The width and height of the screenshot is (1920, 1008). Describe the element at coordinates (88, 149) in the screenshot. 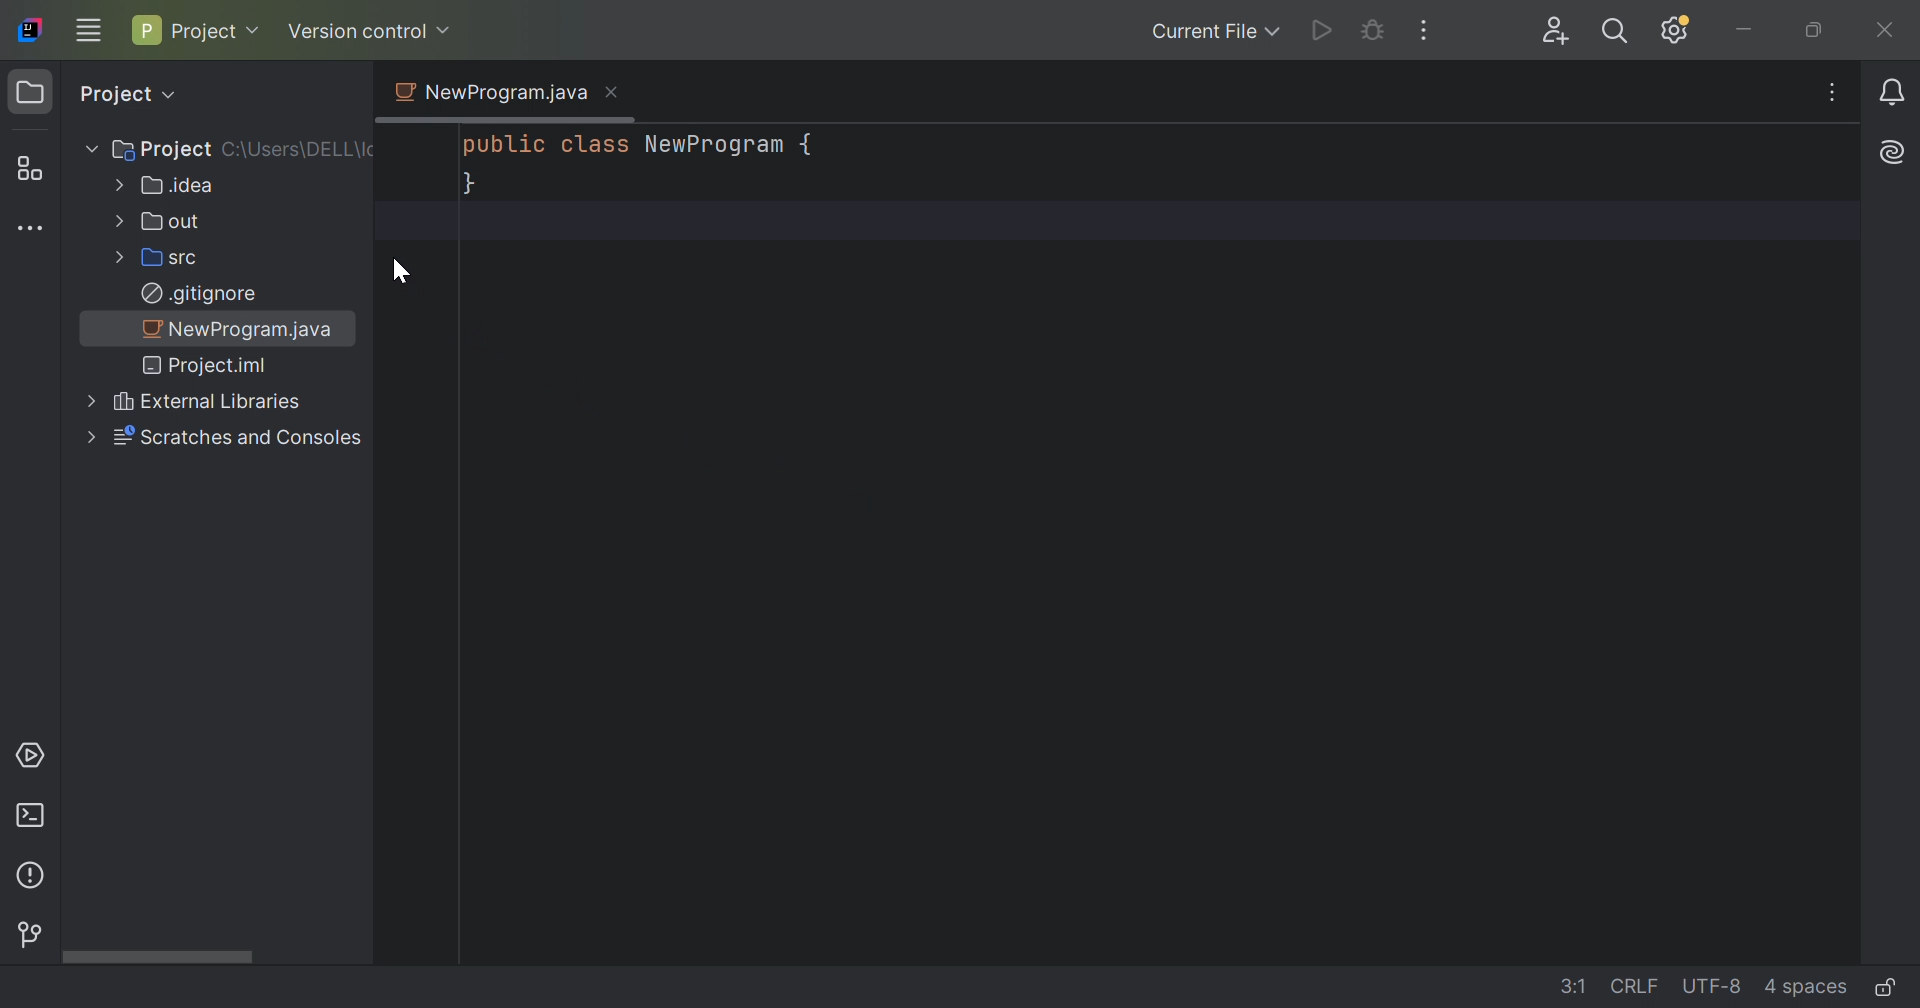

I see `Drop Down` at that location.